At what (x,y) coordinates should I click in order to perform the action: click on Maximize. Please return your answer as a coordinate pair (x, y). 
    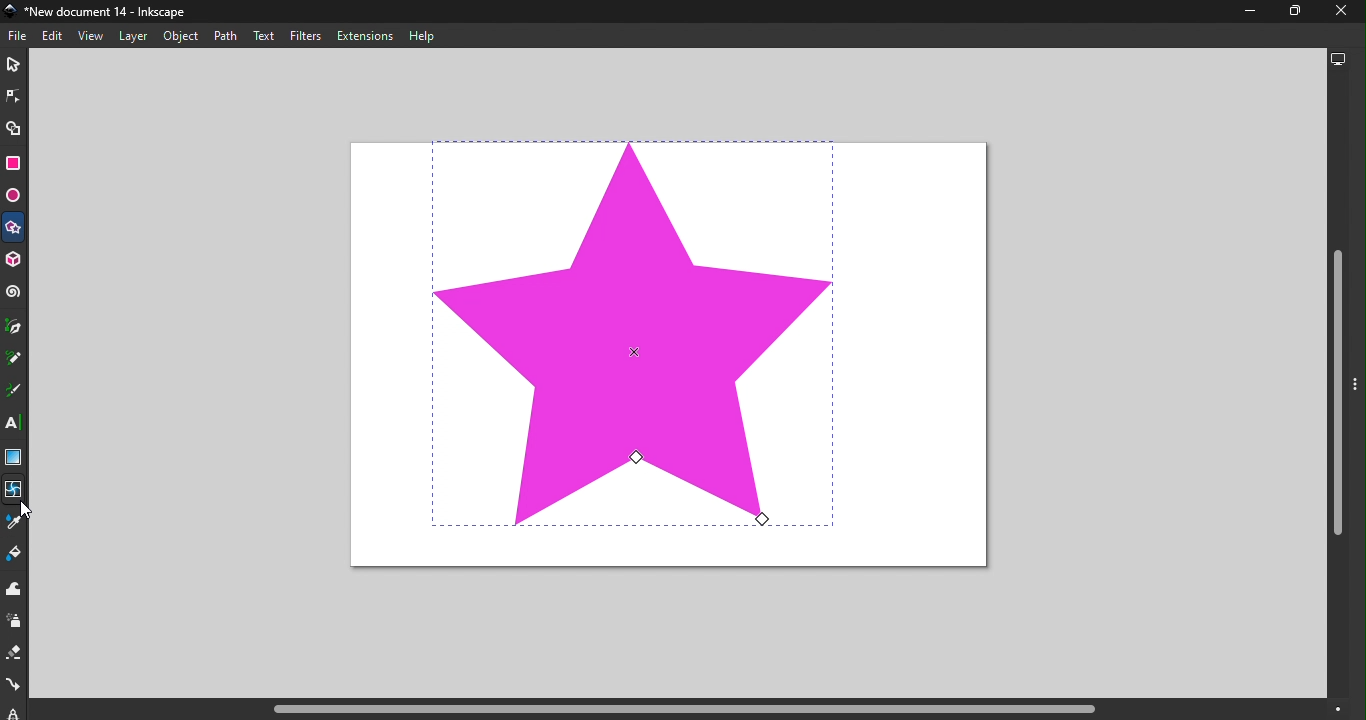
    Looking at the image, I should click on (1289, 12).